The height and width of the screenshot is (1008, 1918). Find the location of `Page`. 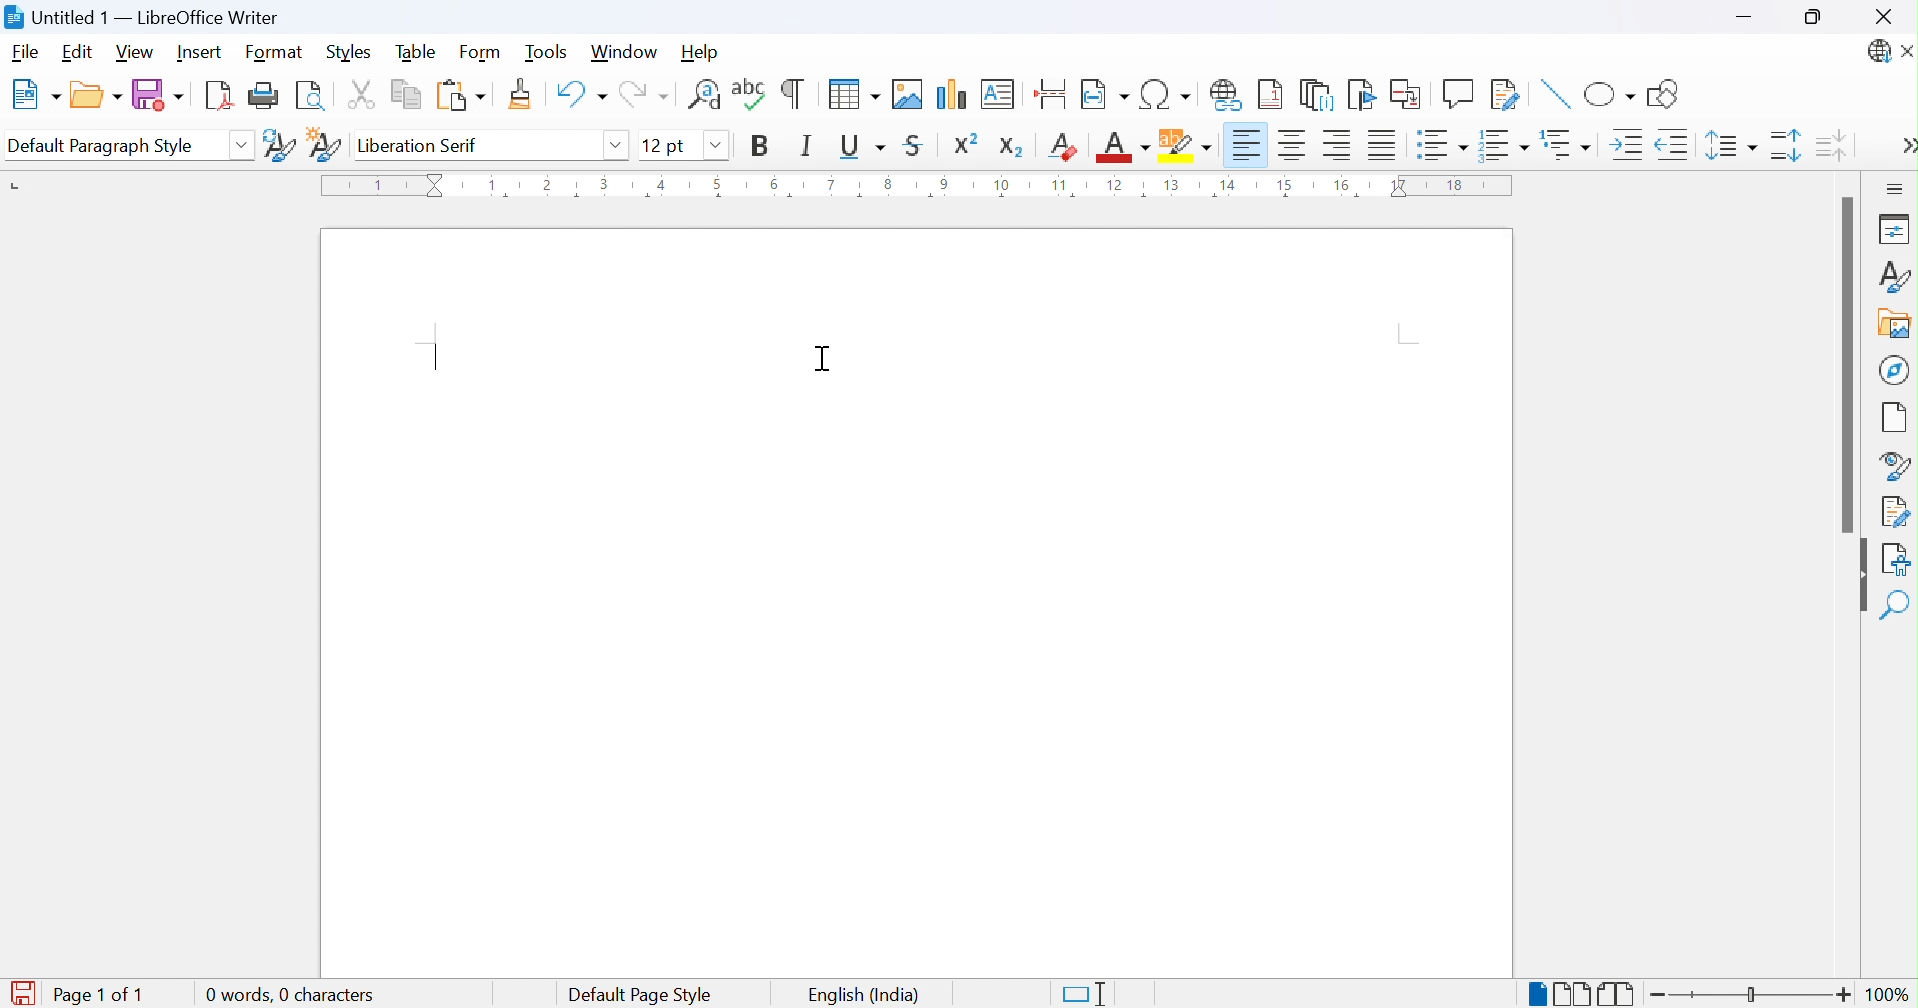

Page is located at coordinates (1894, 418).